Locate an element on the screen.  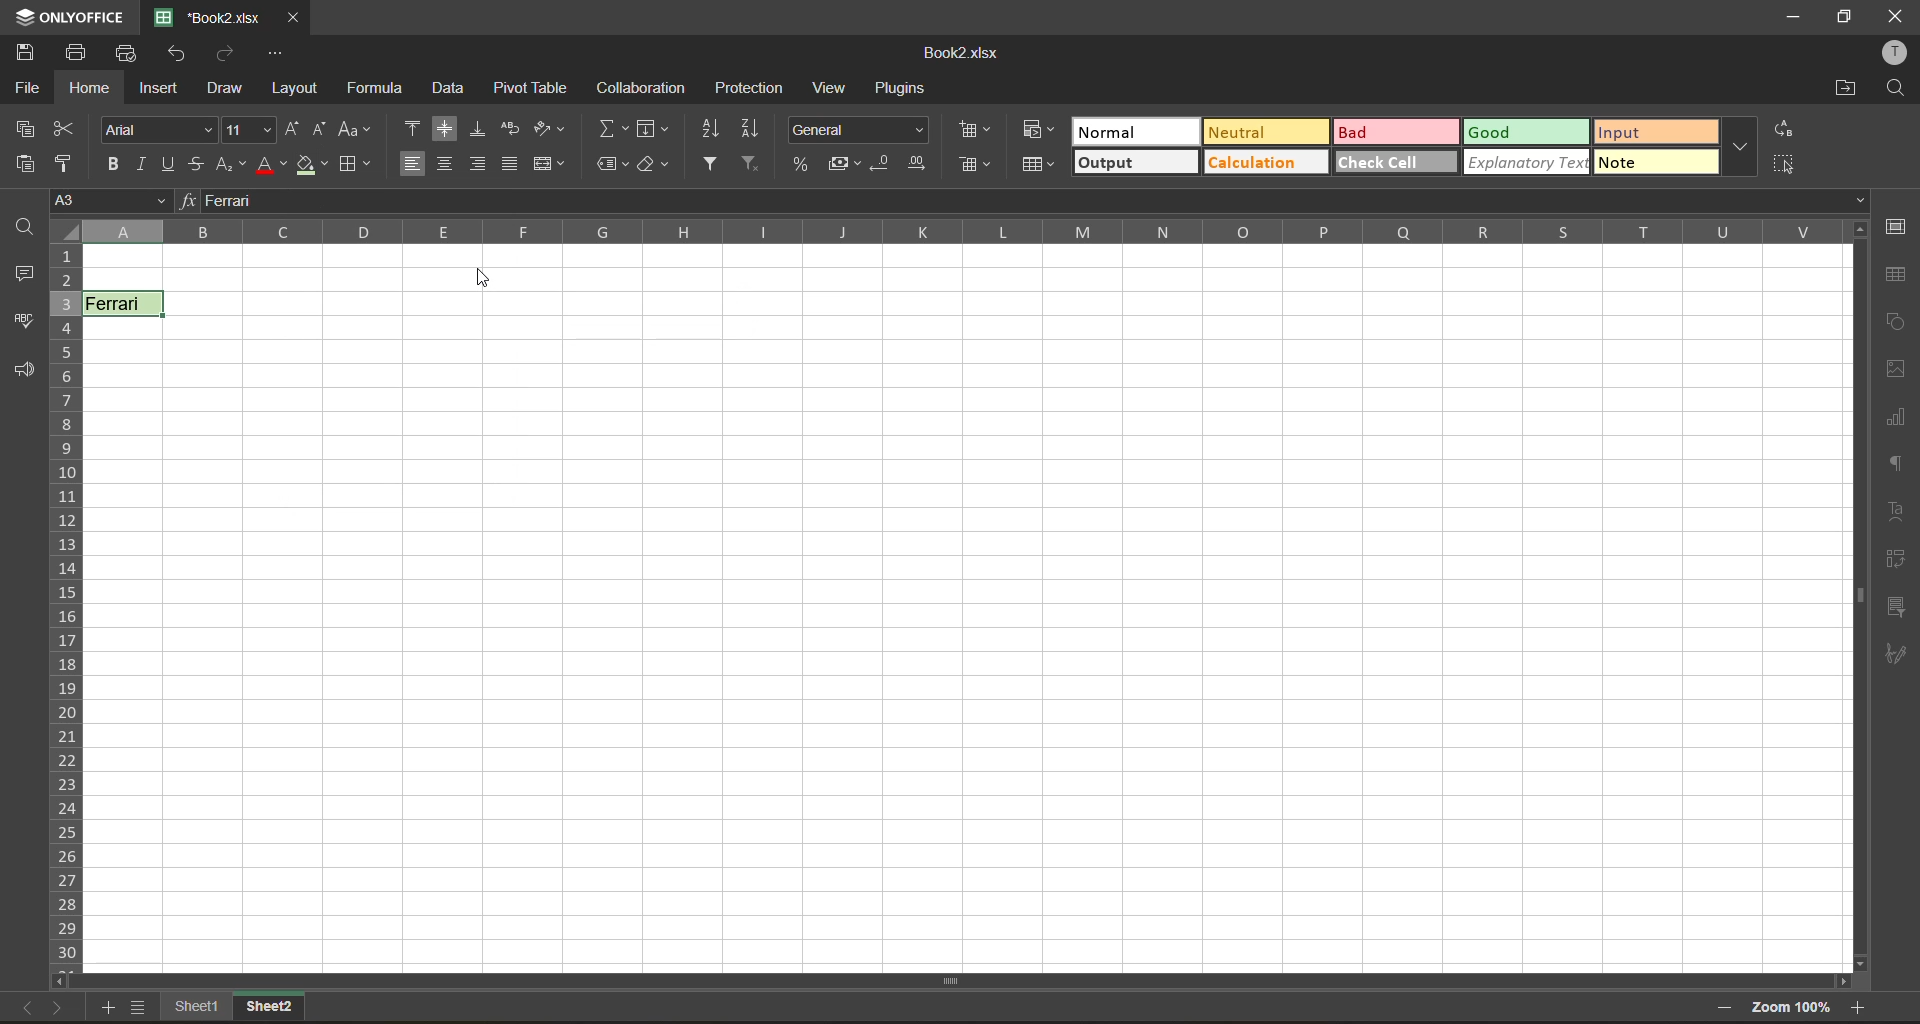
good is located at coordinates (1526, 130).